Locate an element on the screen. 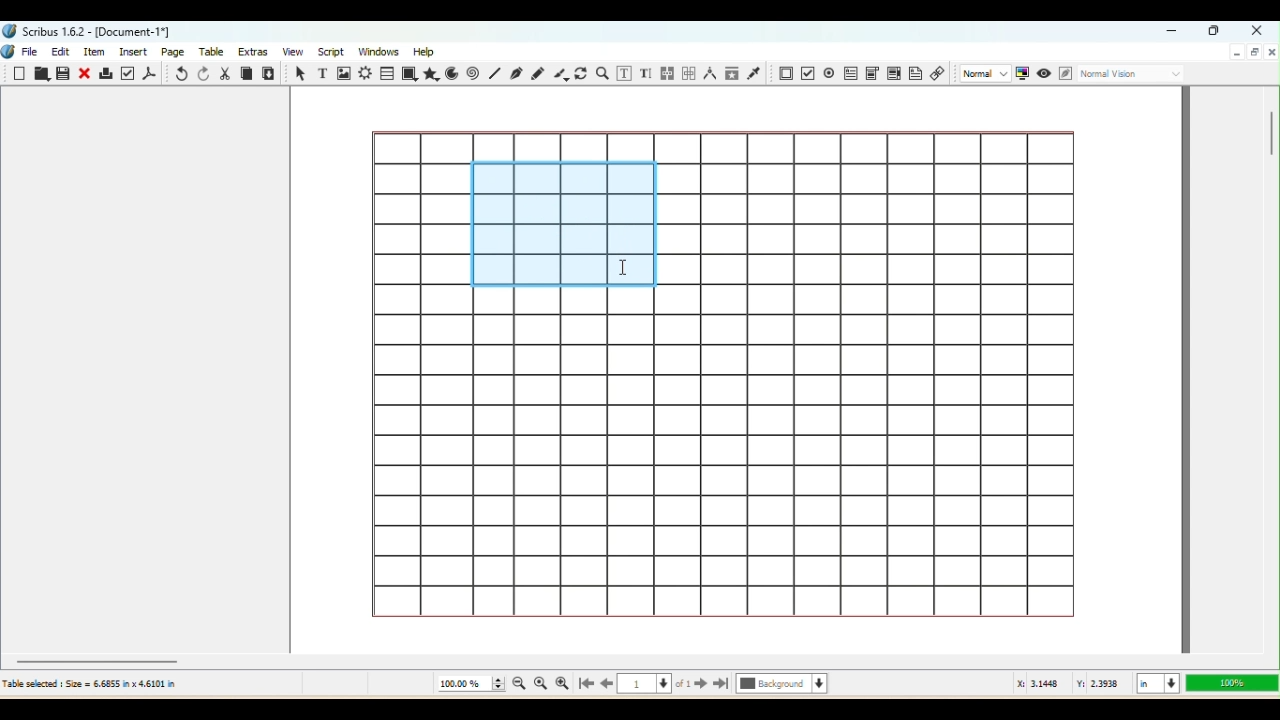  Cut is located at coordinates (225, 73).